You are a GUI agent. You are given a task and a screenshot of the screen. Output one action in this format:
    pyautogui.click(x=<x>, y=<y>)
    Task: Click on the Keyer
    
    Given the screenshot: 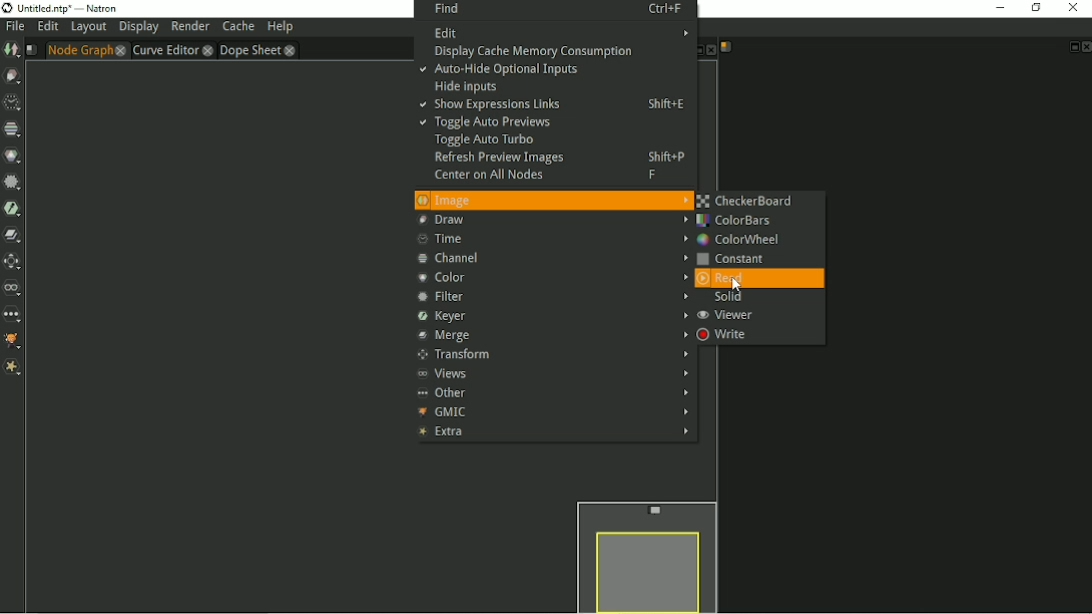 What is the action you would take?
    pyautogui.click(x=13, y=208)
    